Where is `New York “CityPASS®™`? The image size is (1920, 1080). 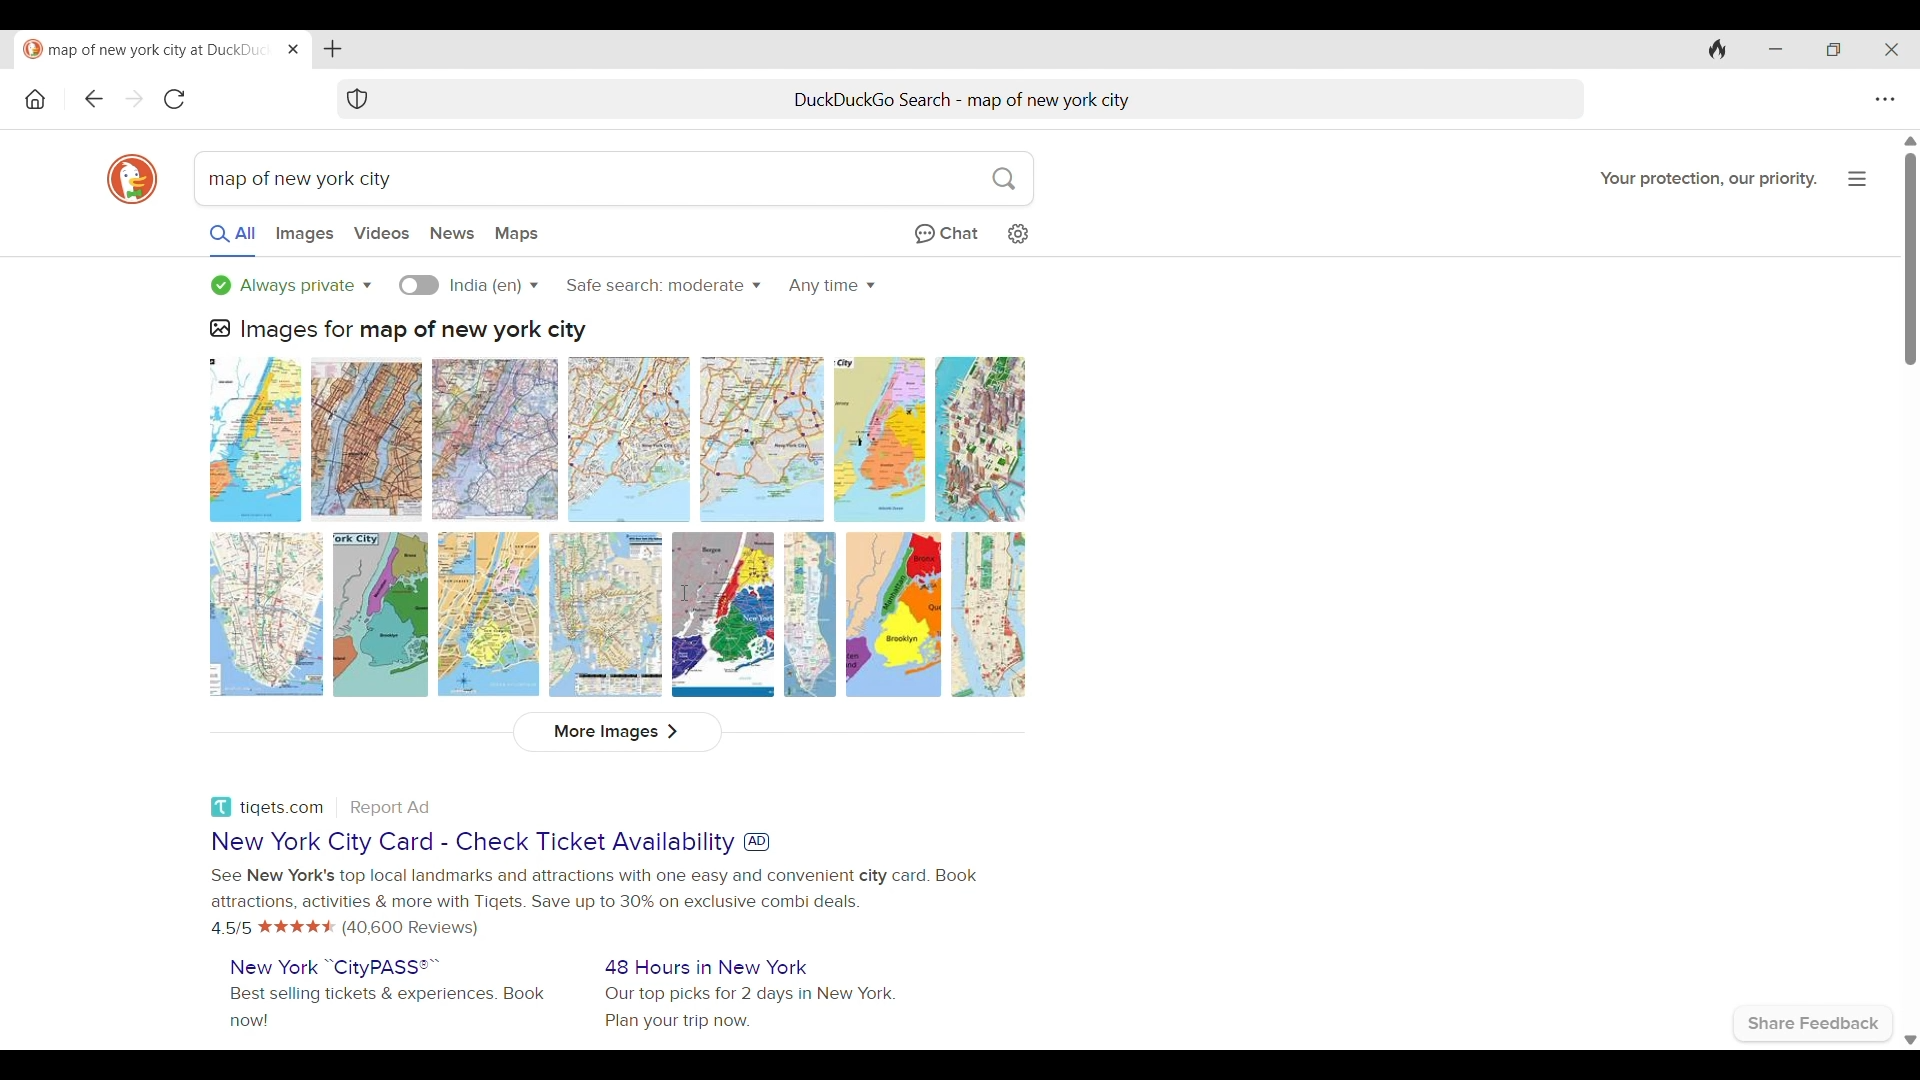 New York “CityPASS®™ is located at coordinates (336, 967).